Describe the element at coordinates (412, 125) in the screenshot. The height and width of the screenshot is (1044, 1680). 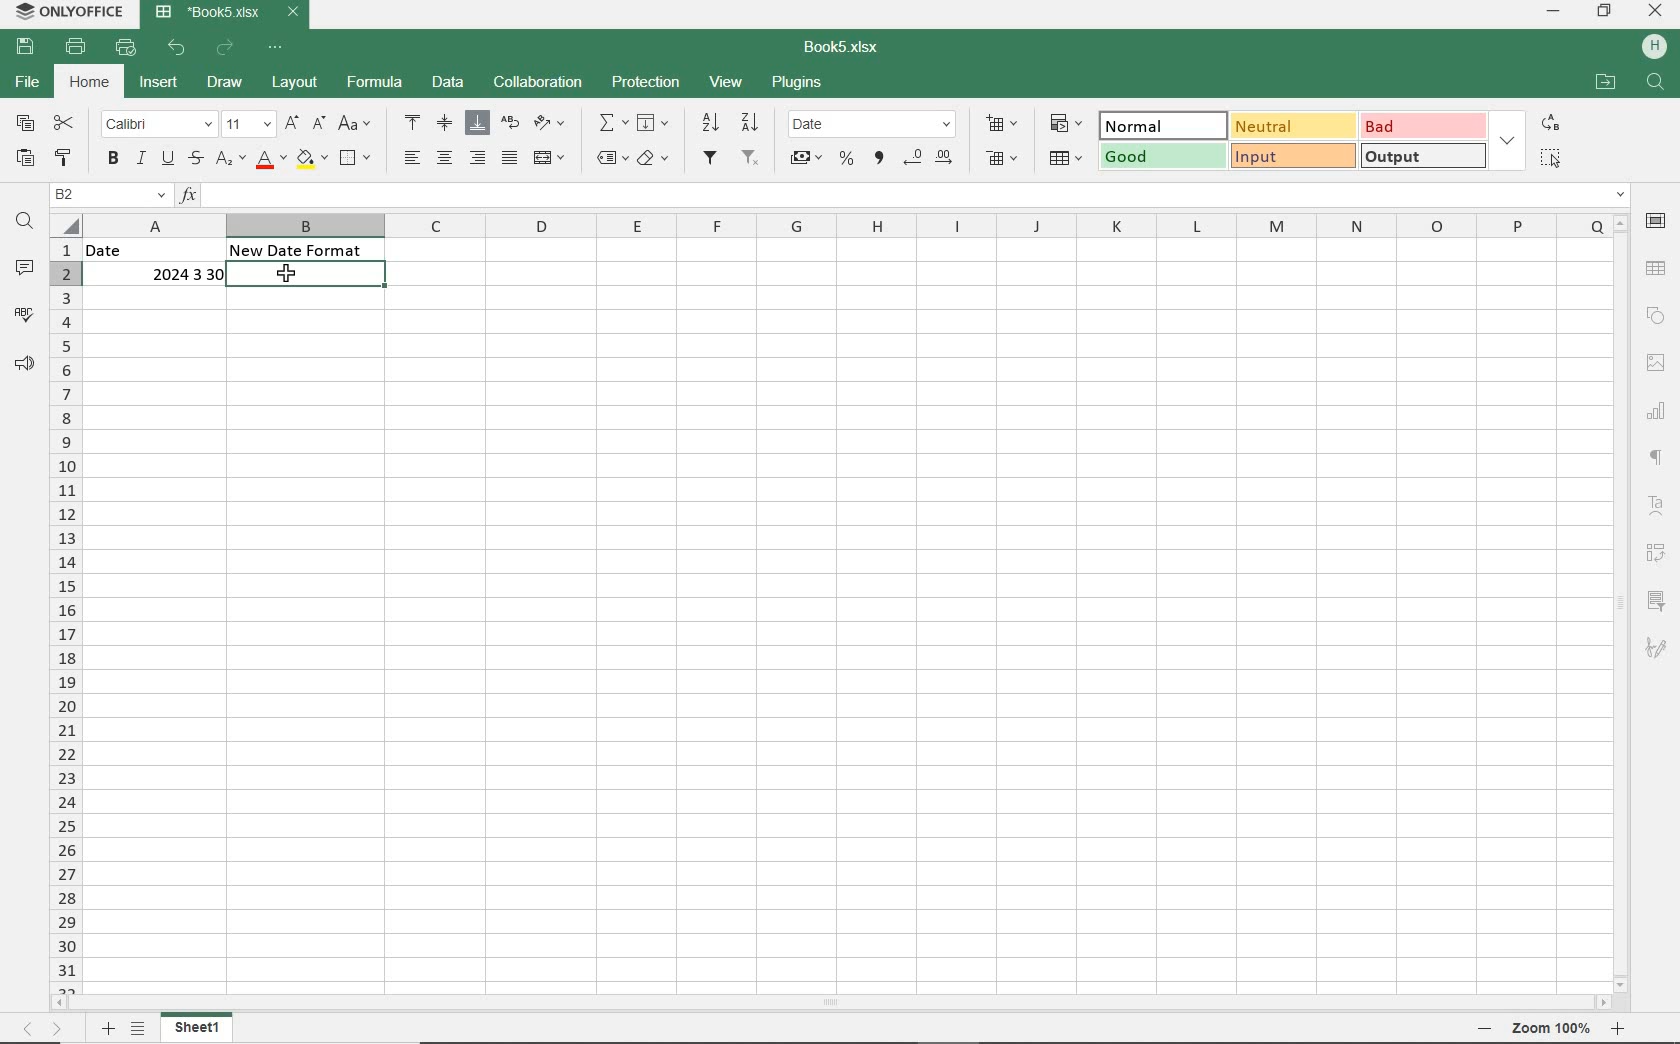
I see `ALIGN TOP` at that location.